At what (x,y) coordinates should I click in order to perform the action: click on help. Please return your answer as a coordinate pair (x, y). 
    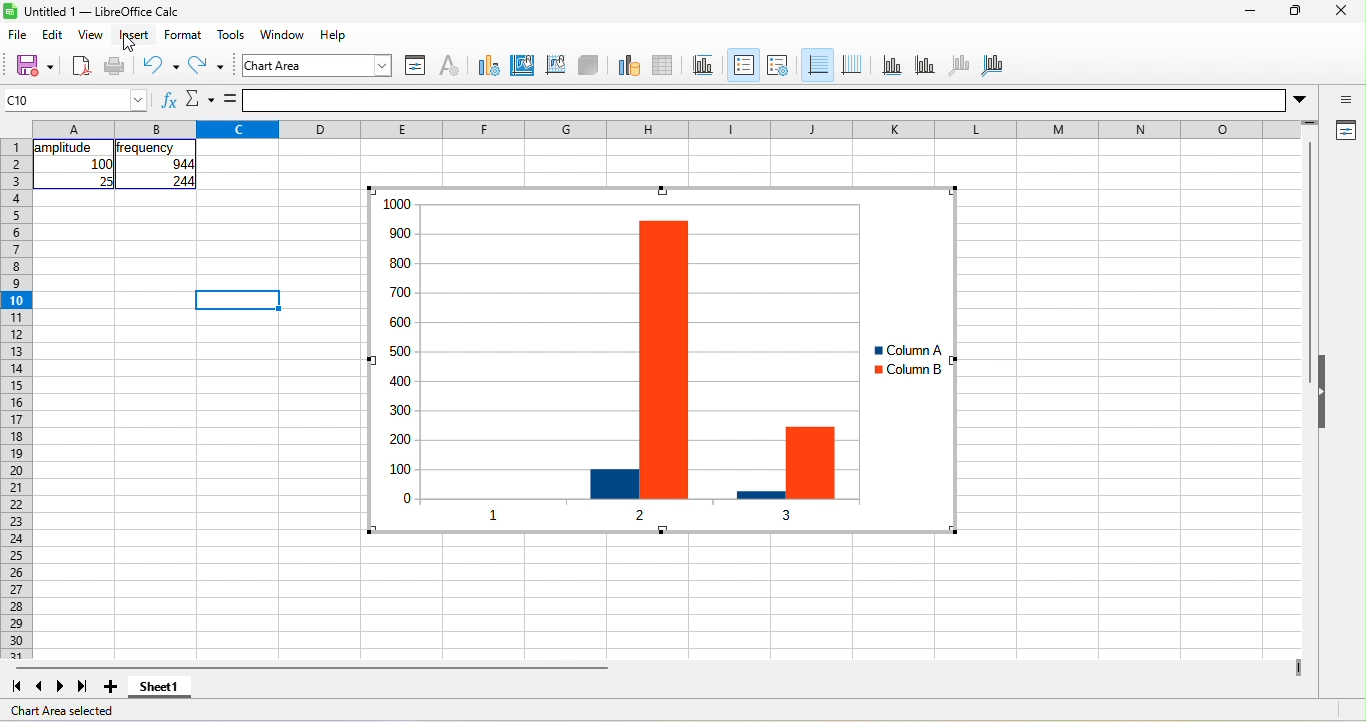
    Looking at the image, I should click on (335, 34).